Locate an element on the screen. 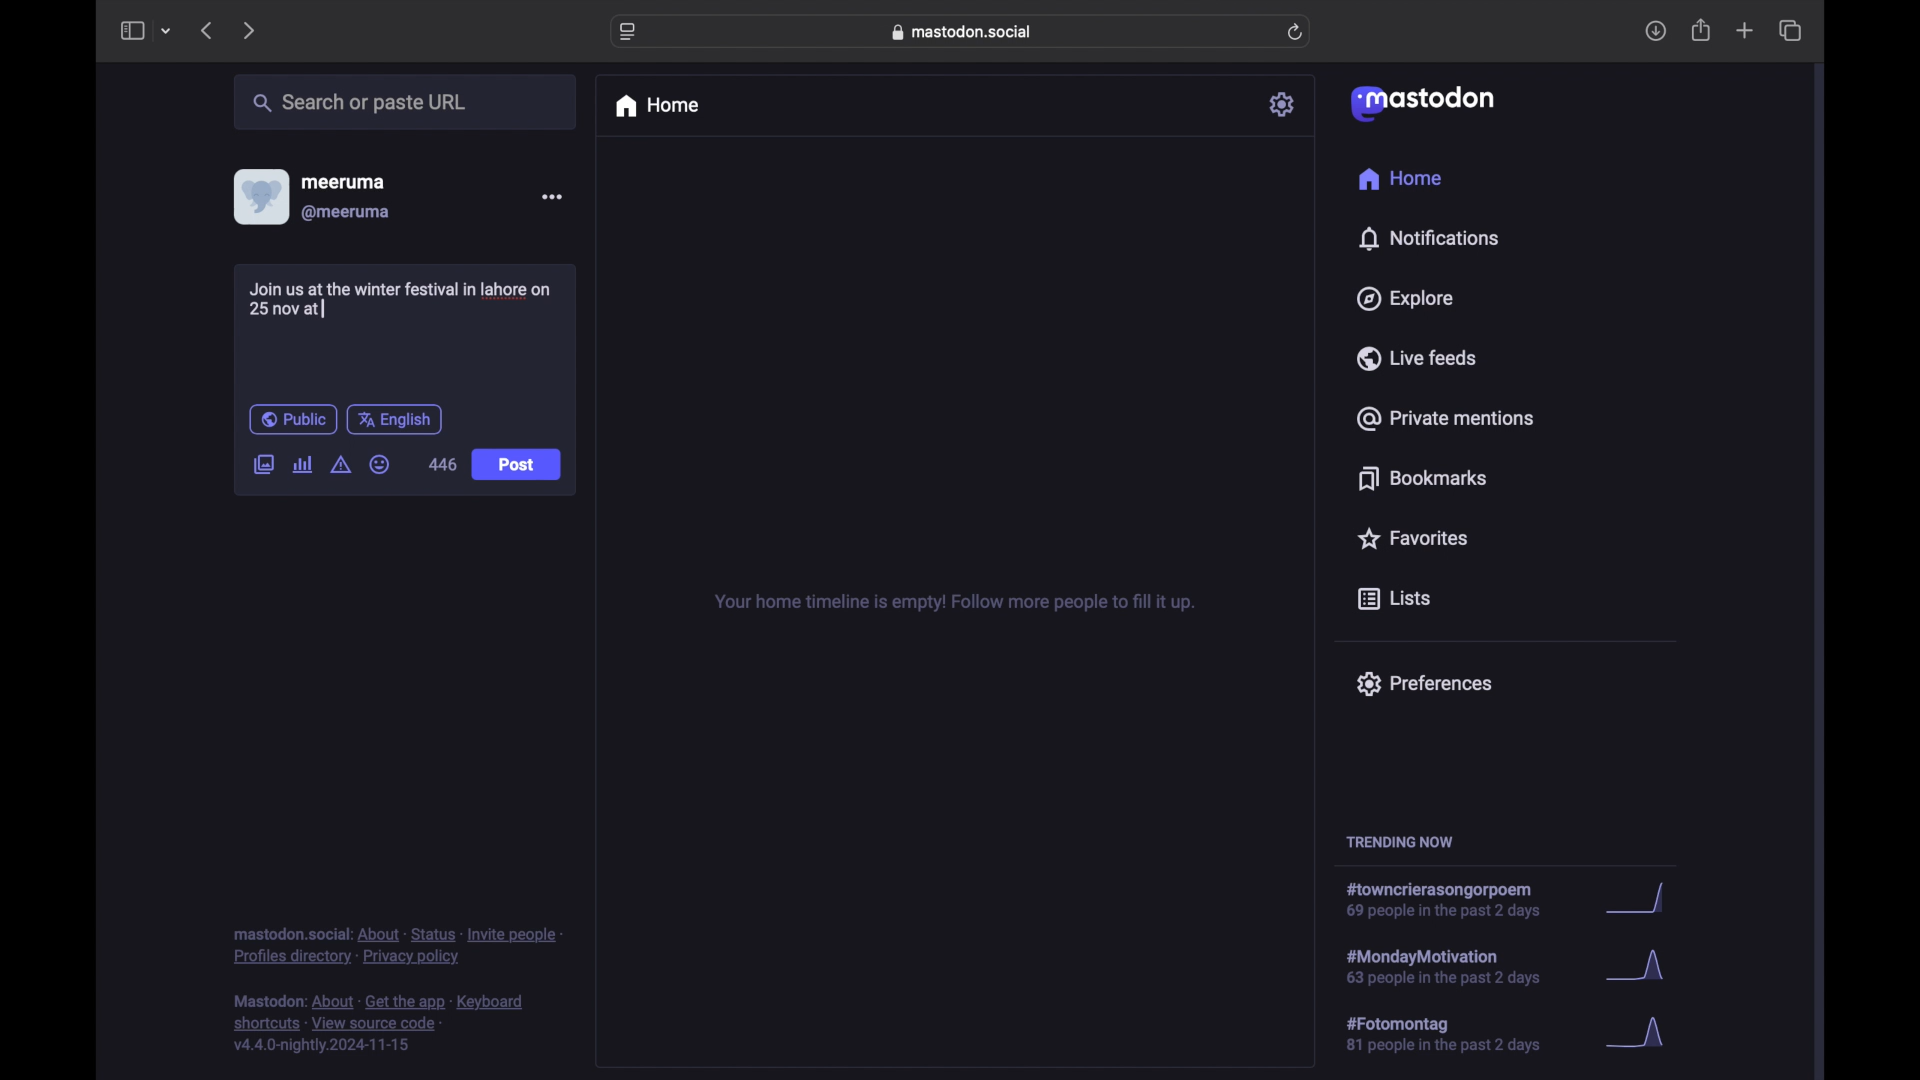  trending now is located at coordinates (1399, 842).